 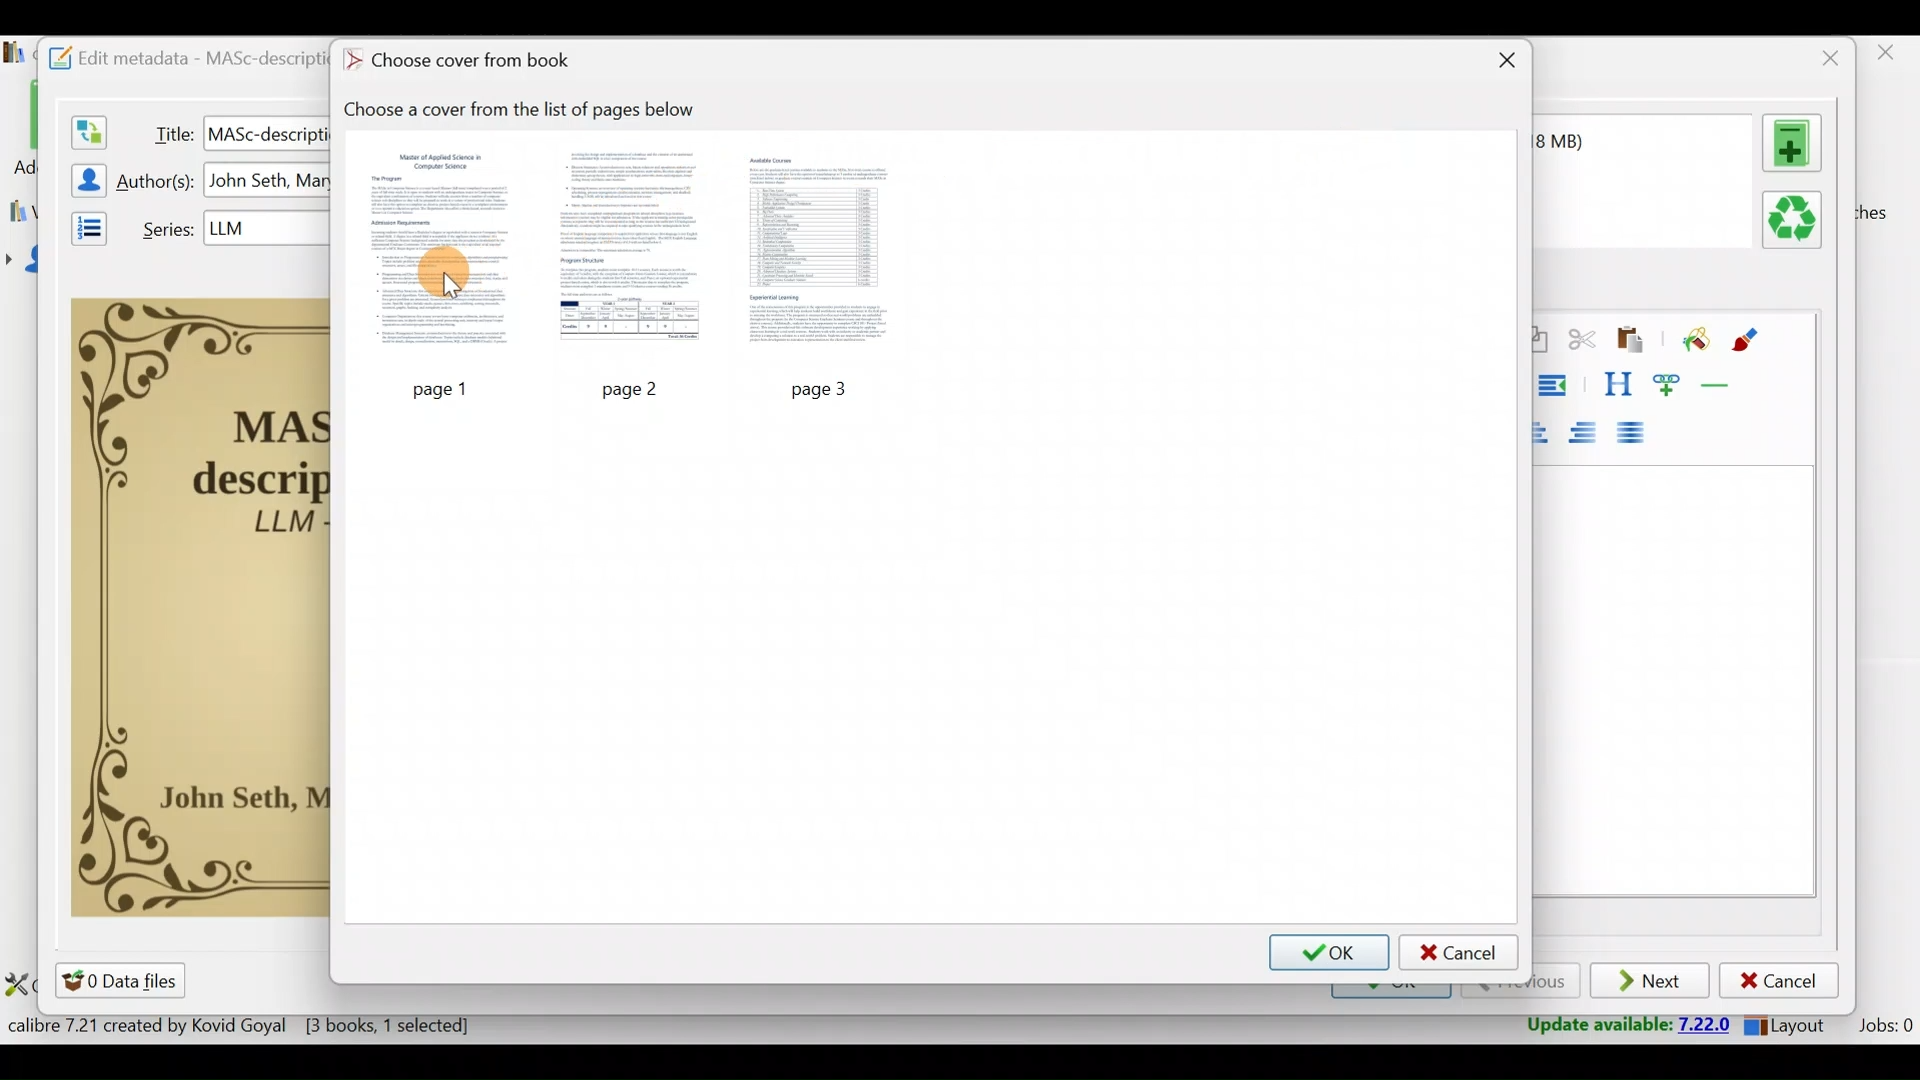 I want to click on Open the manage series editor, so click(x=83, y=225).